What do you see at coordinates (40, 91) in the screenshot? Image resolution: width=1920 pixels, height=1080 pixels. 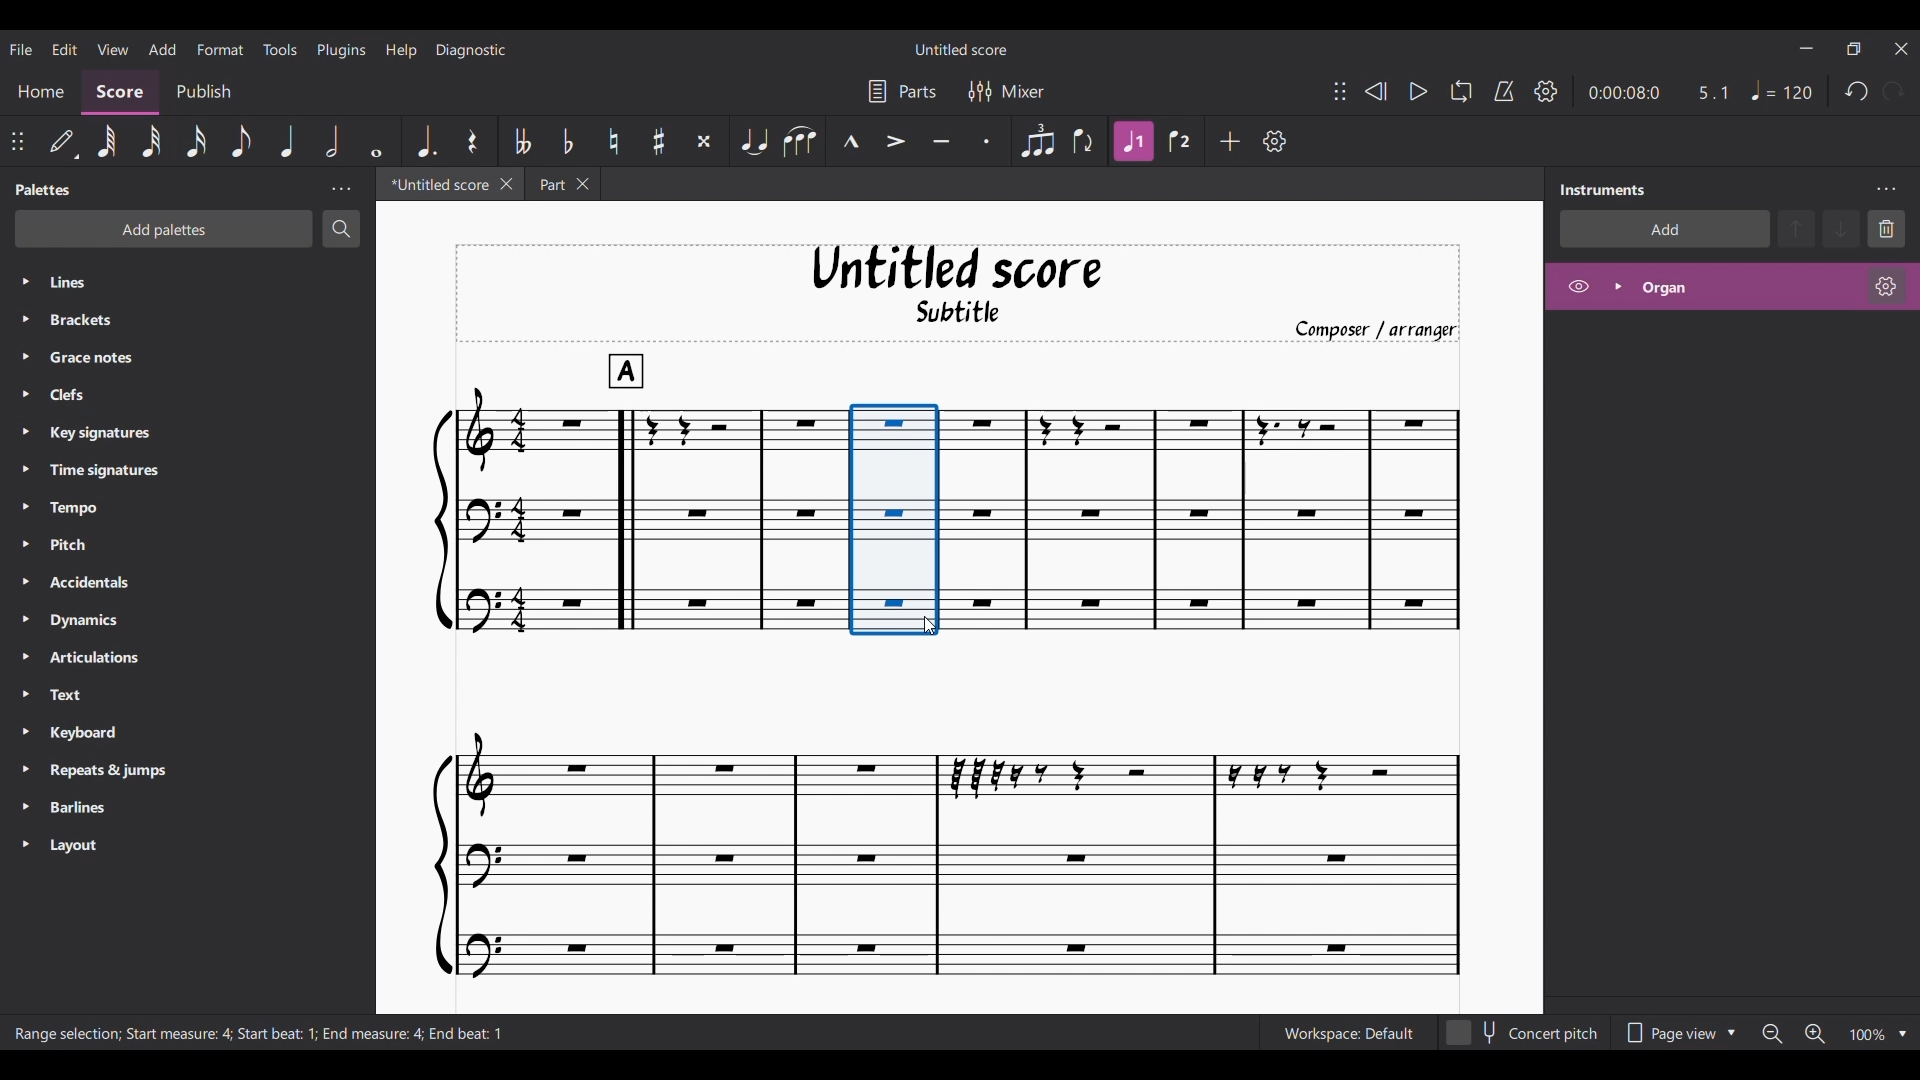 I see `Home section` at bounding box center [40, 91].